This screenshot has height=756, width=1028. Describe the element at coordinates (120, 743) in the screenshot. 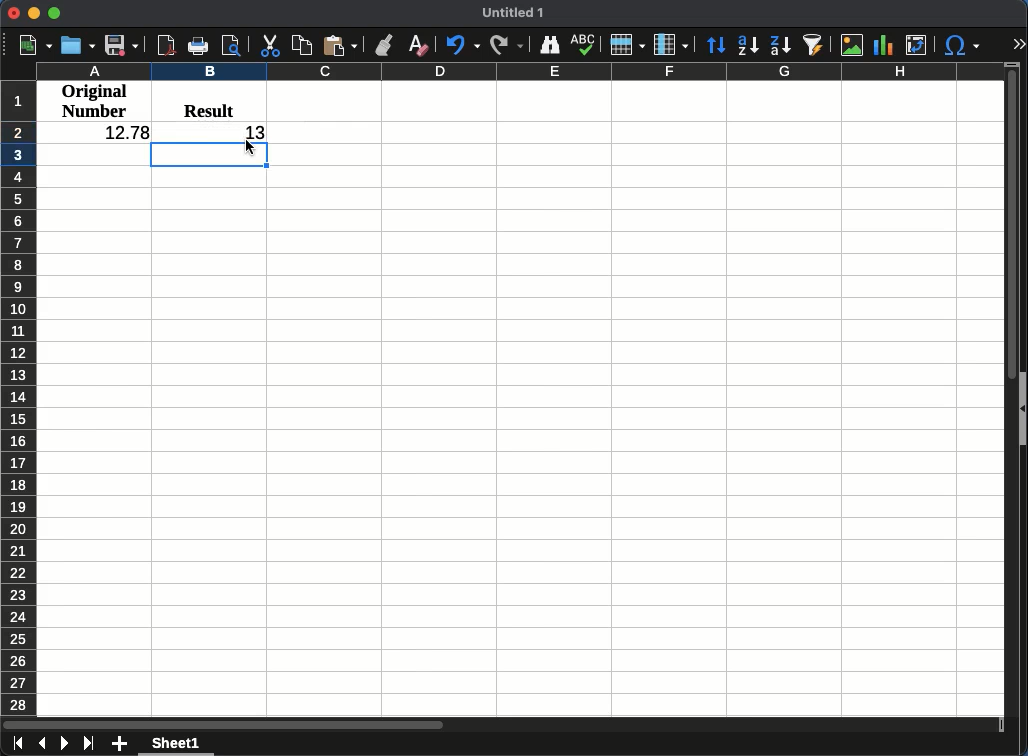

I see `add sheet` at that location.